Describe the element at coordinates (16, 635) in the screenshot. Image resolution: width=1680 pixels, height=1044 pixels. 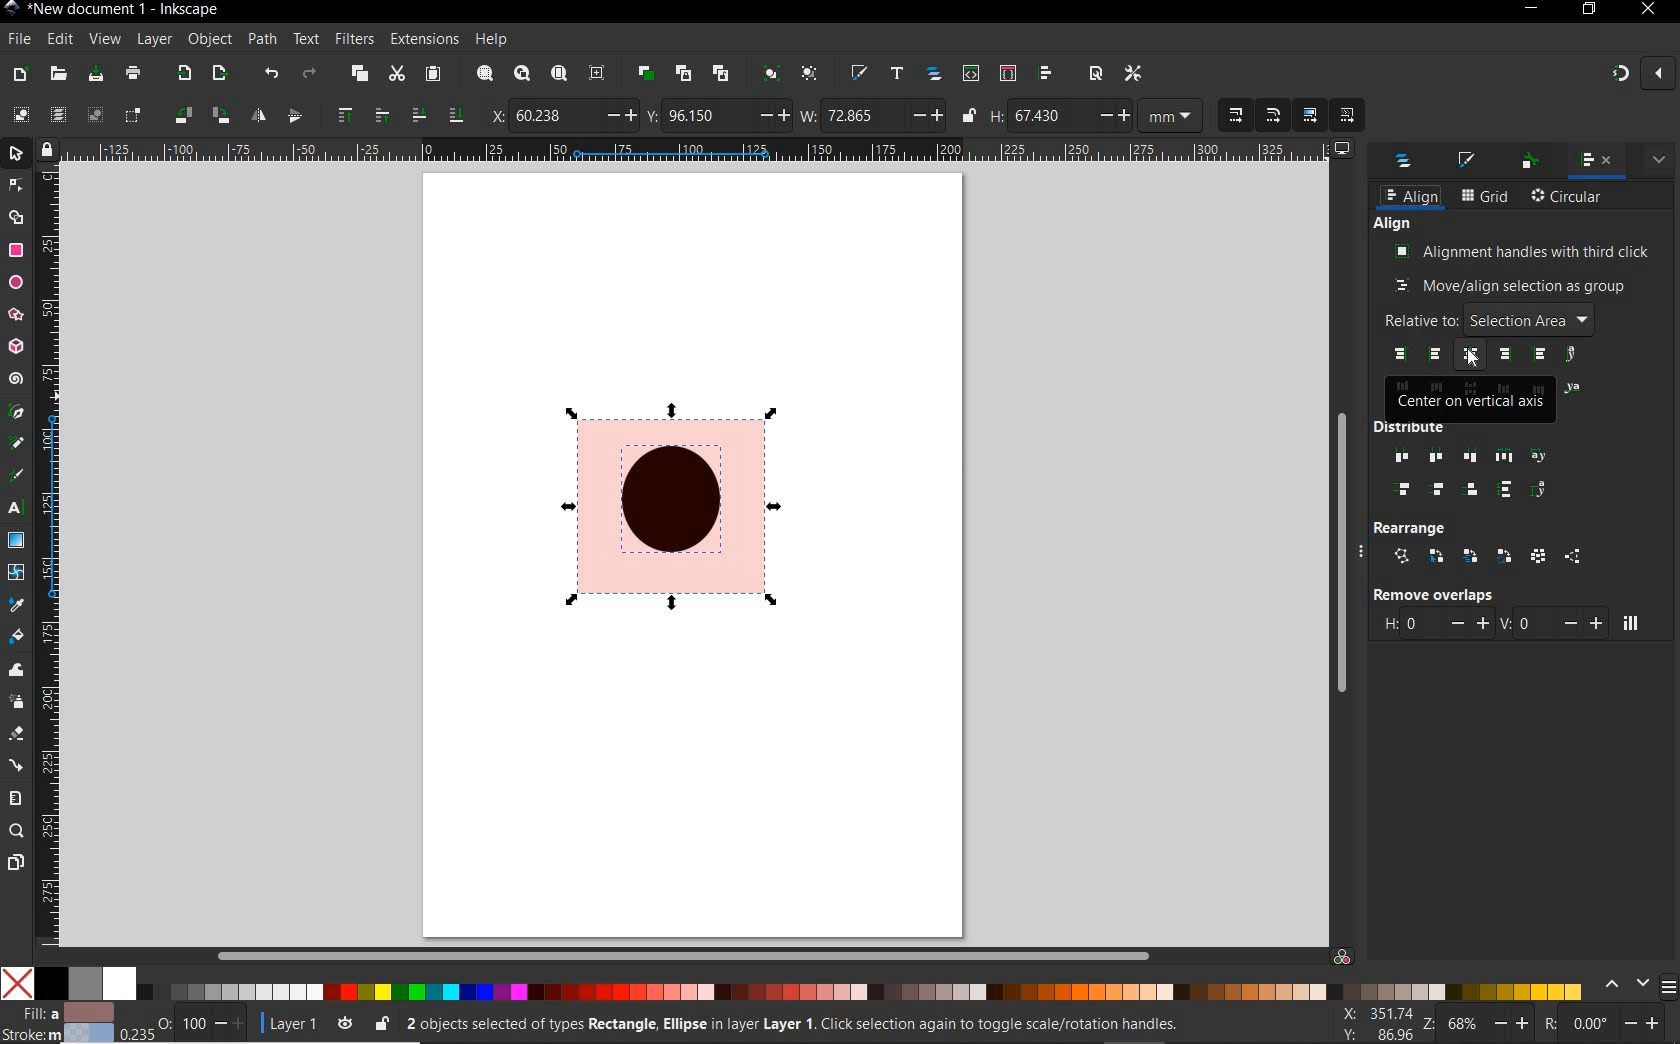
I see `paint bucket tool` at that location.